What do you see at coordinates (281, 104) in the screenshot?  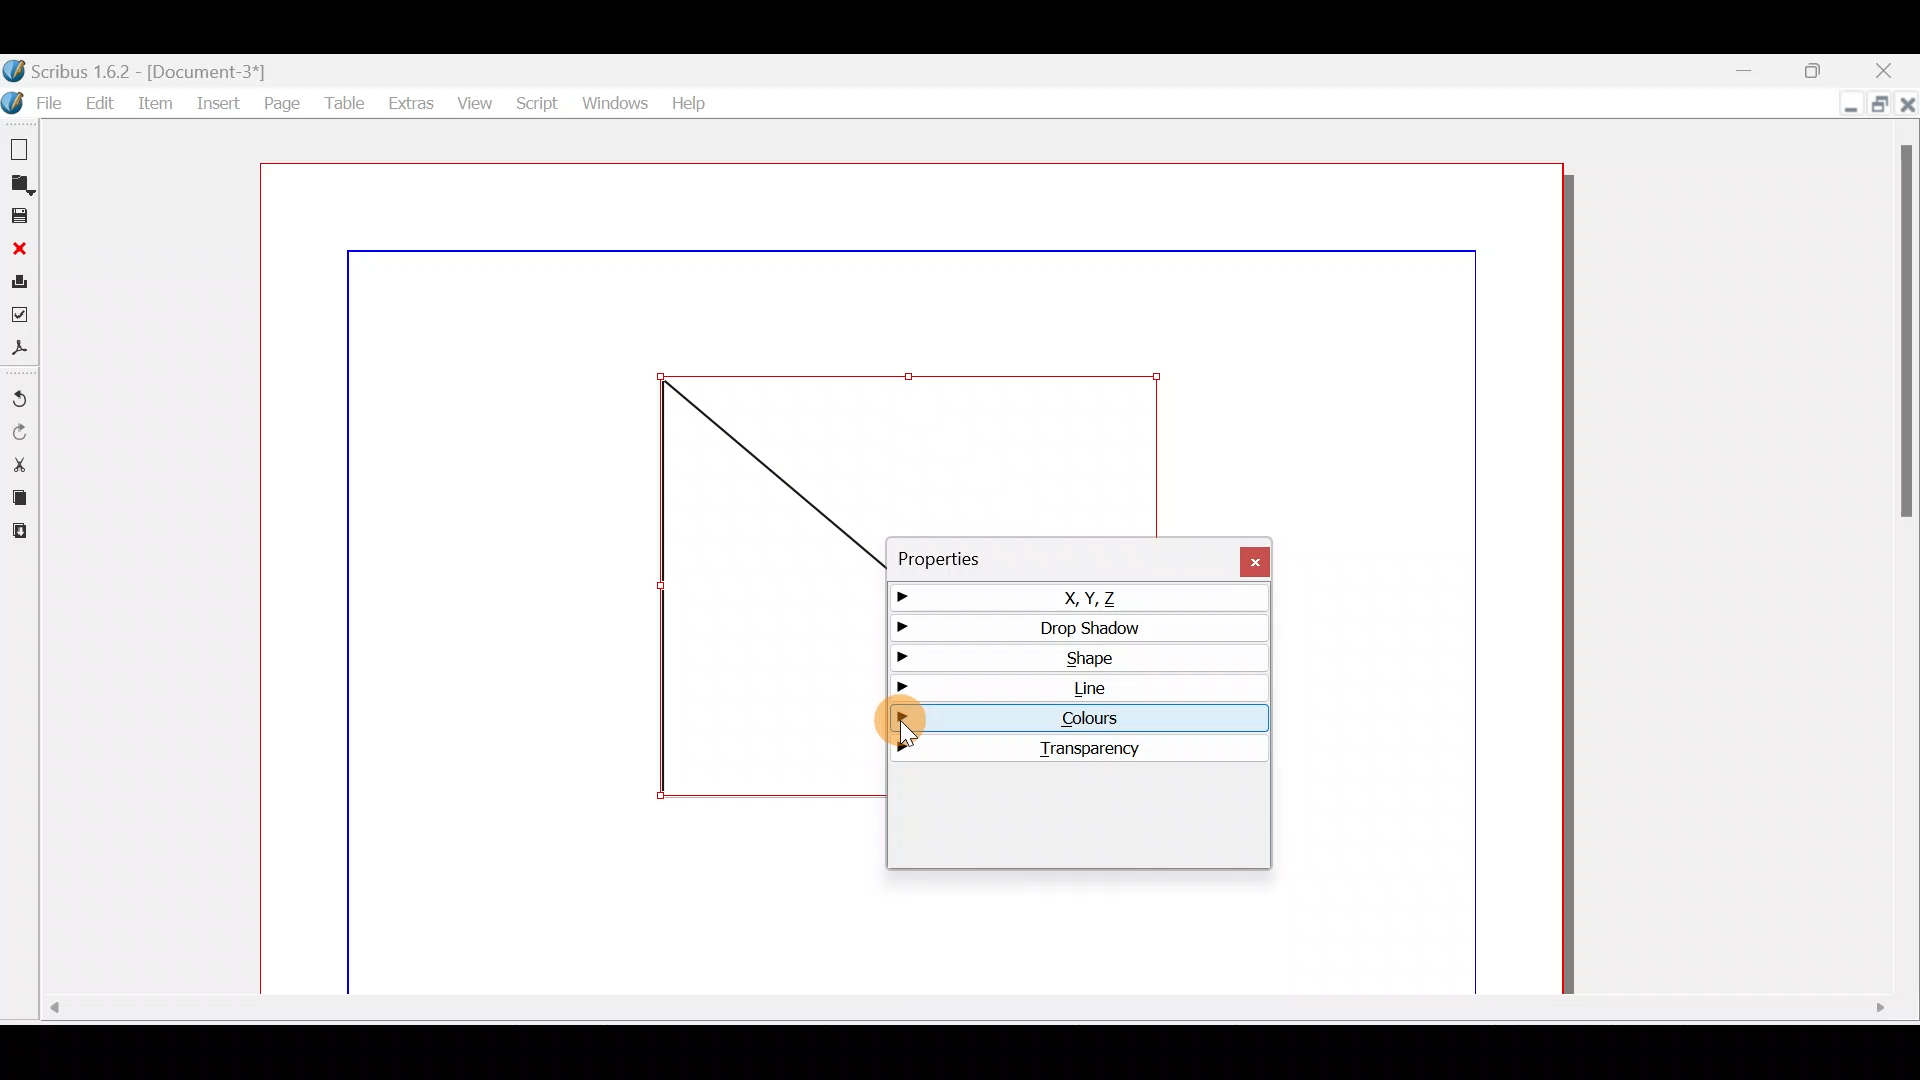 I see `Page` at bounding box center [281, 104].